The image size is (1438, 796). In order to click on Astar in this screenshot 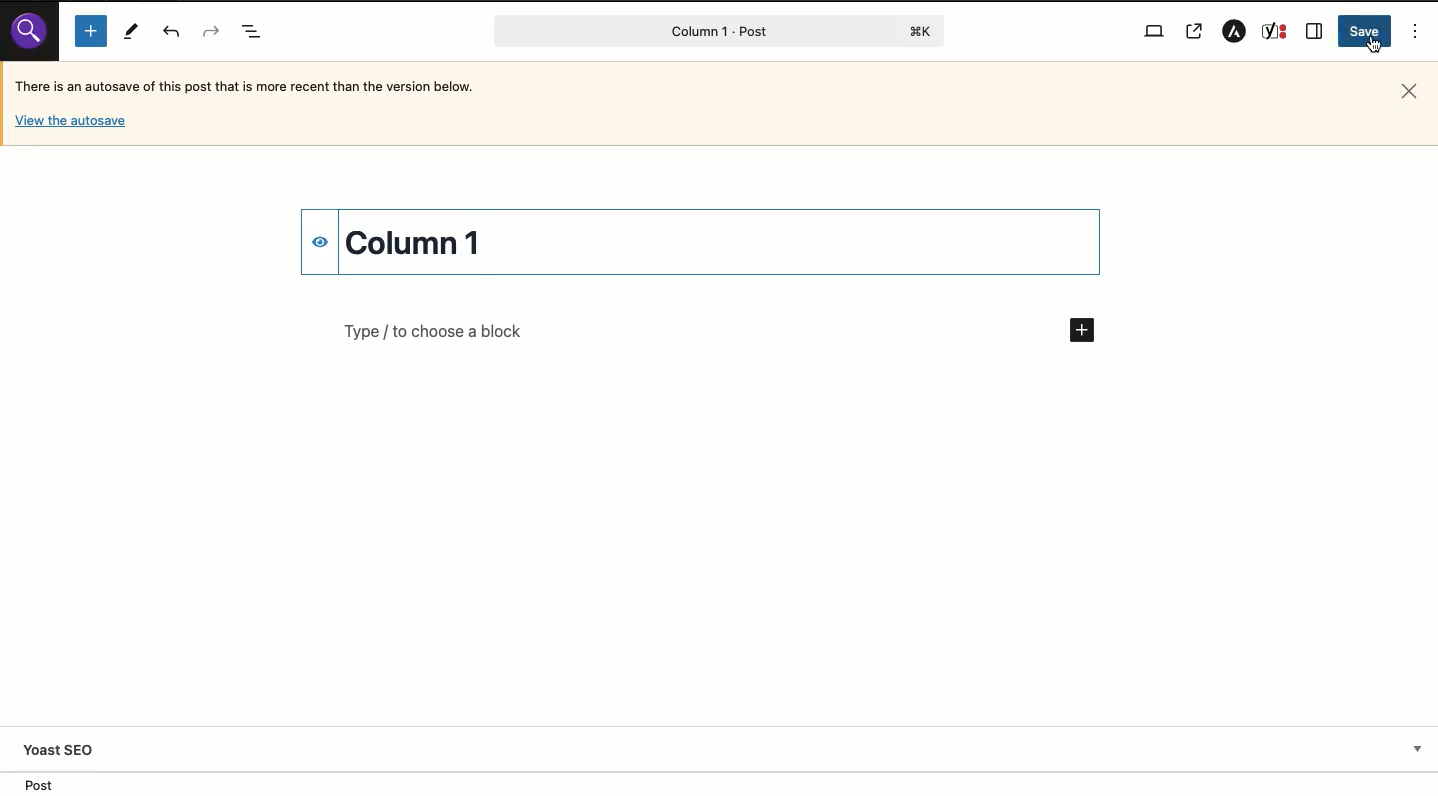, I will do `click(1232, 33)`.